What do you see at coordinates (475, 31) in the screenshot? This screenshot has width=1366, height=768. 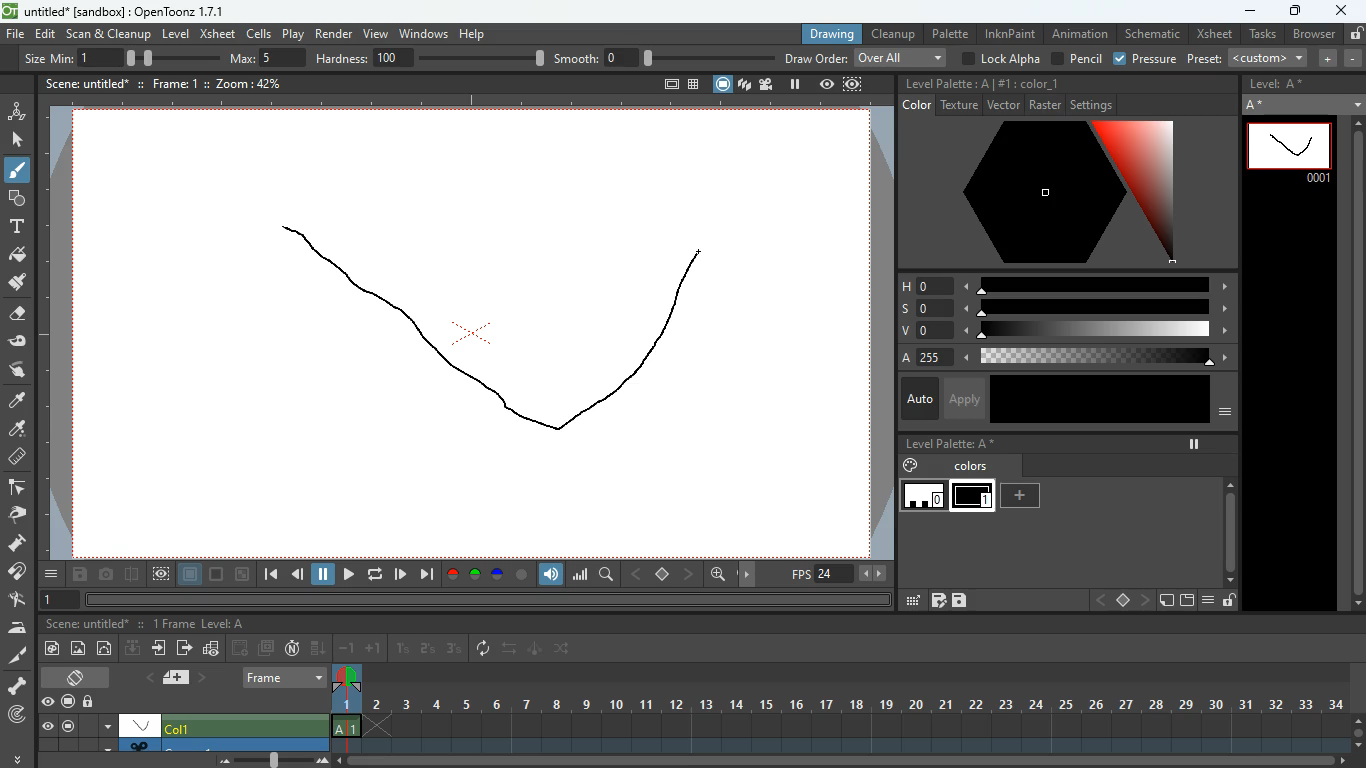 I see `help` at bounding box center [475, 31].